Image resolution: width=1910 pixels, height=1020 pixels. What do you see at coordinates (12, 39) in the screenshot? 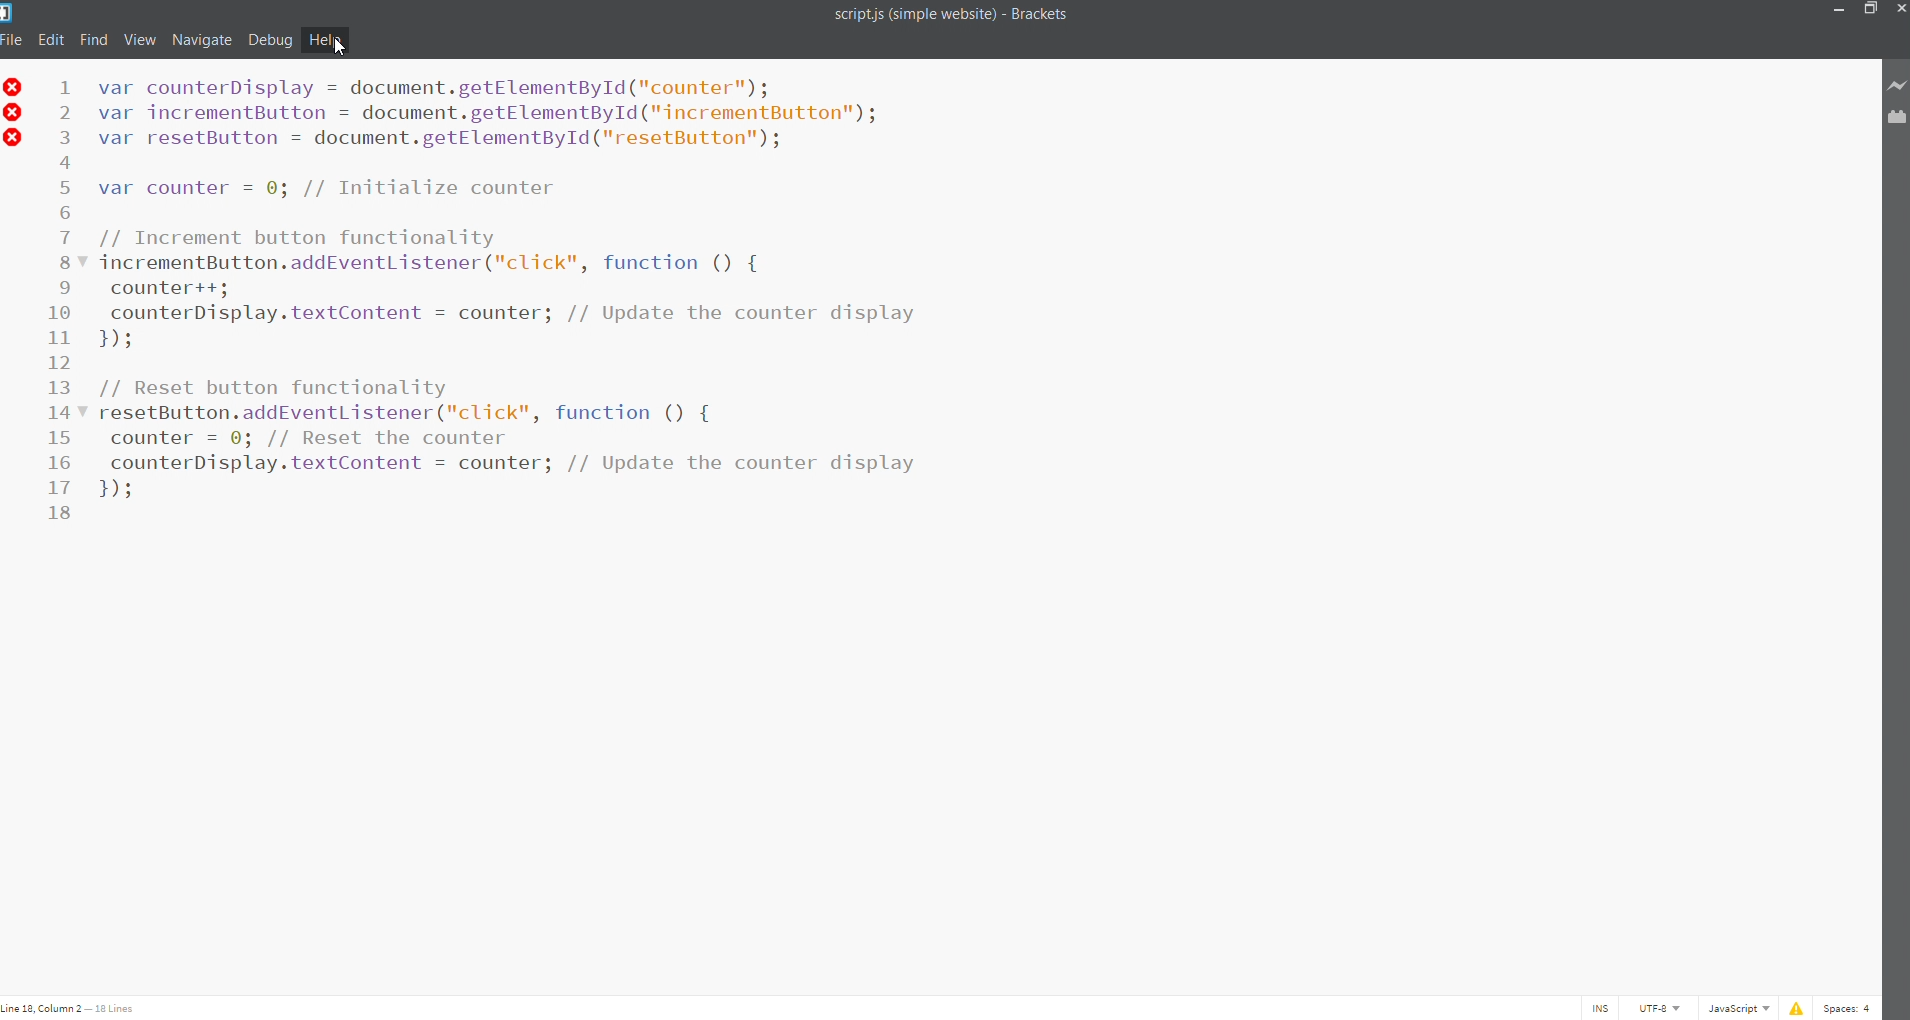
I see `file` at bounding box center [12, 39].